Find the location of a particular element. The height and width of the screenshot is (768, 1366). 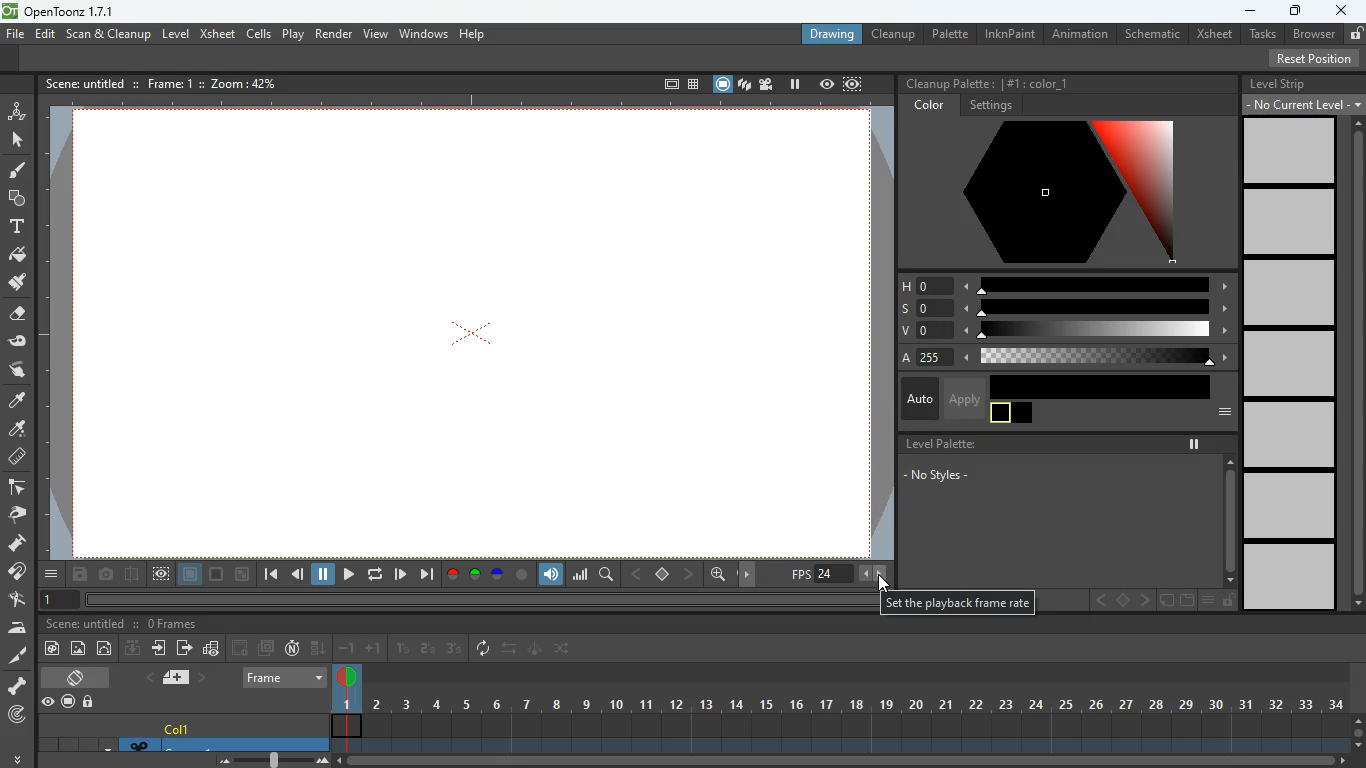

view is located at coordinates (161, 574).